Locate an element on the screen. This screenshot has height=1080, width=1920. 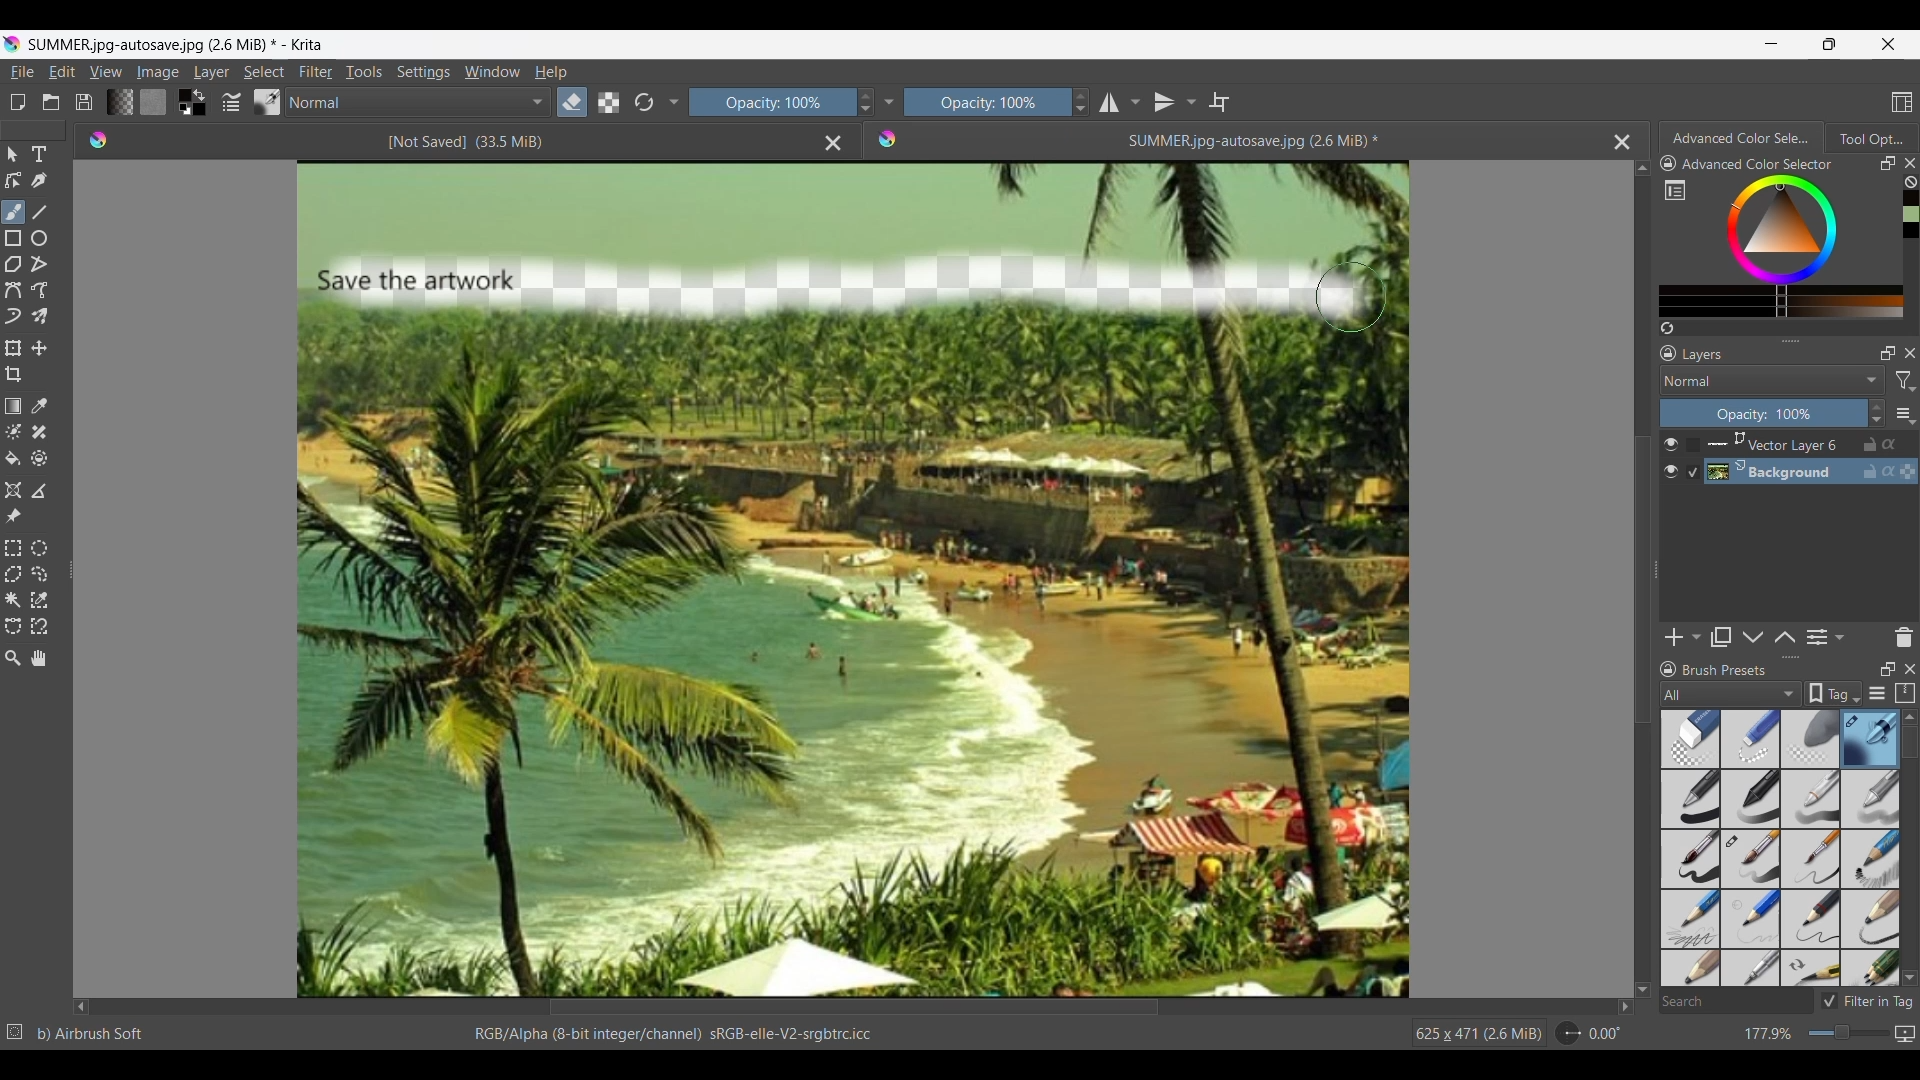
Horizontal mirror tool options is located at coordinates (1119, 104).